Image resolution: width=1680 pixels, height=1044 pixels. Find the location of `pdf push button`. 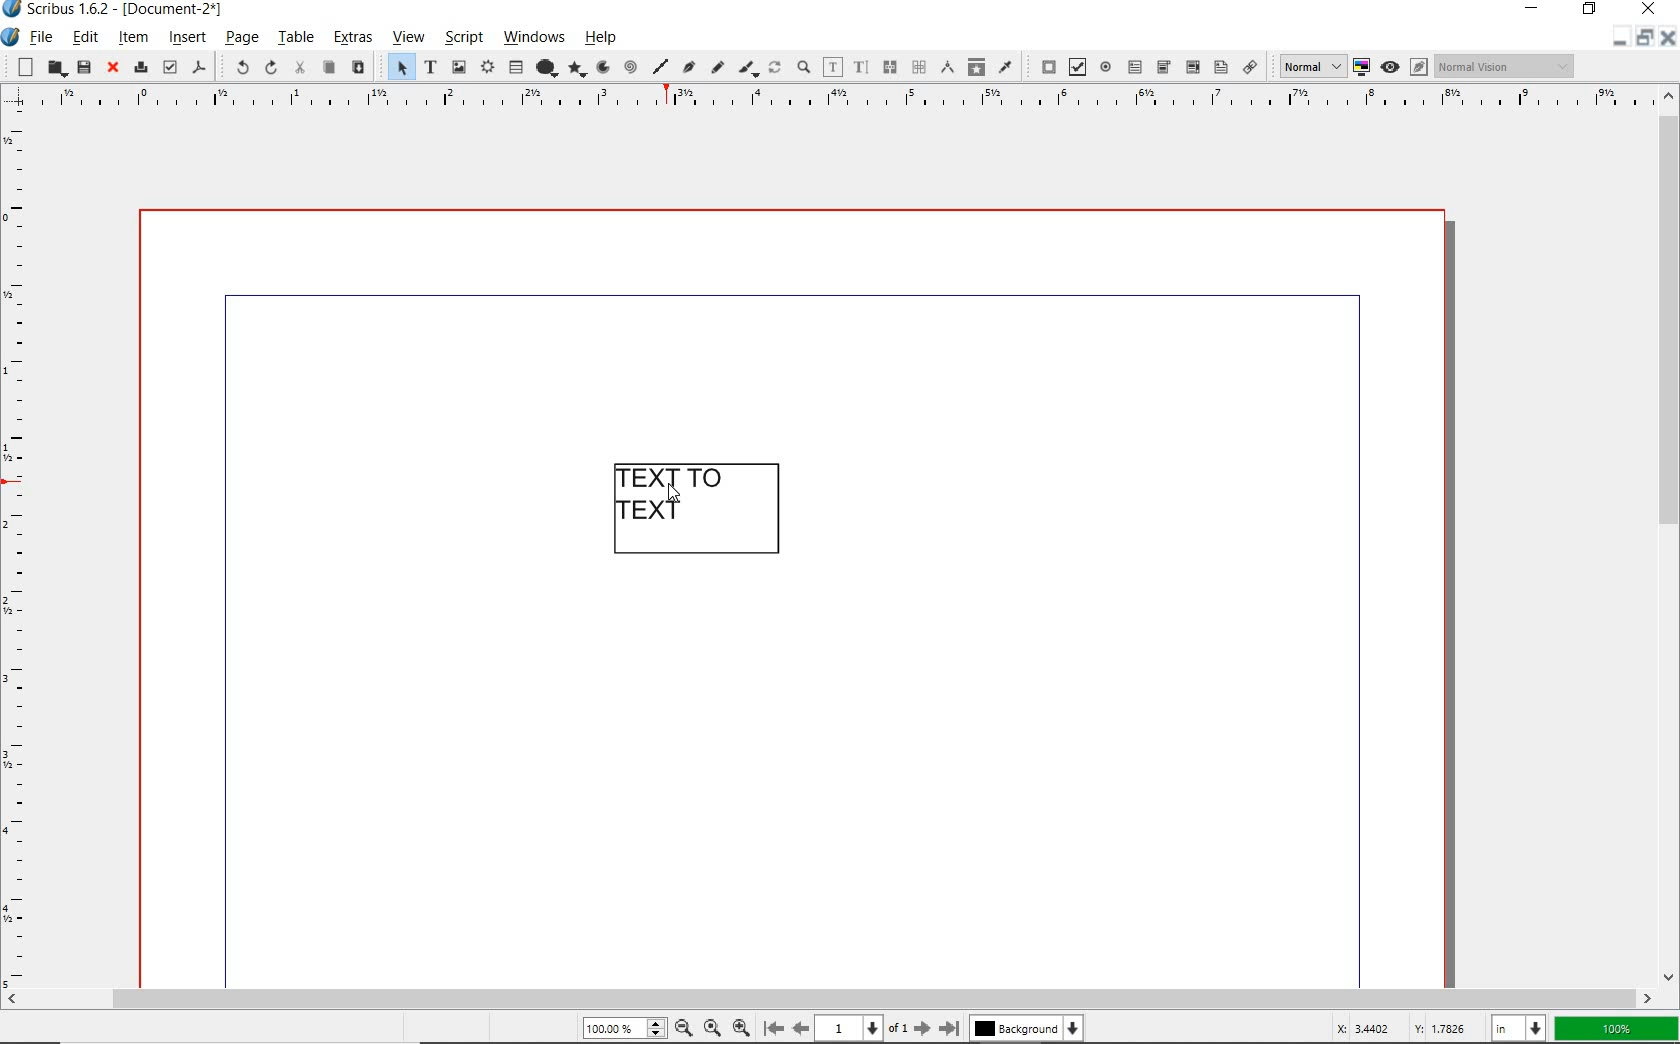

pdf push button is located at coordinates (1042, 67).